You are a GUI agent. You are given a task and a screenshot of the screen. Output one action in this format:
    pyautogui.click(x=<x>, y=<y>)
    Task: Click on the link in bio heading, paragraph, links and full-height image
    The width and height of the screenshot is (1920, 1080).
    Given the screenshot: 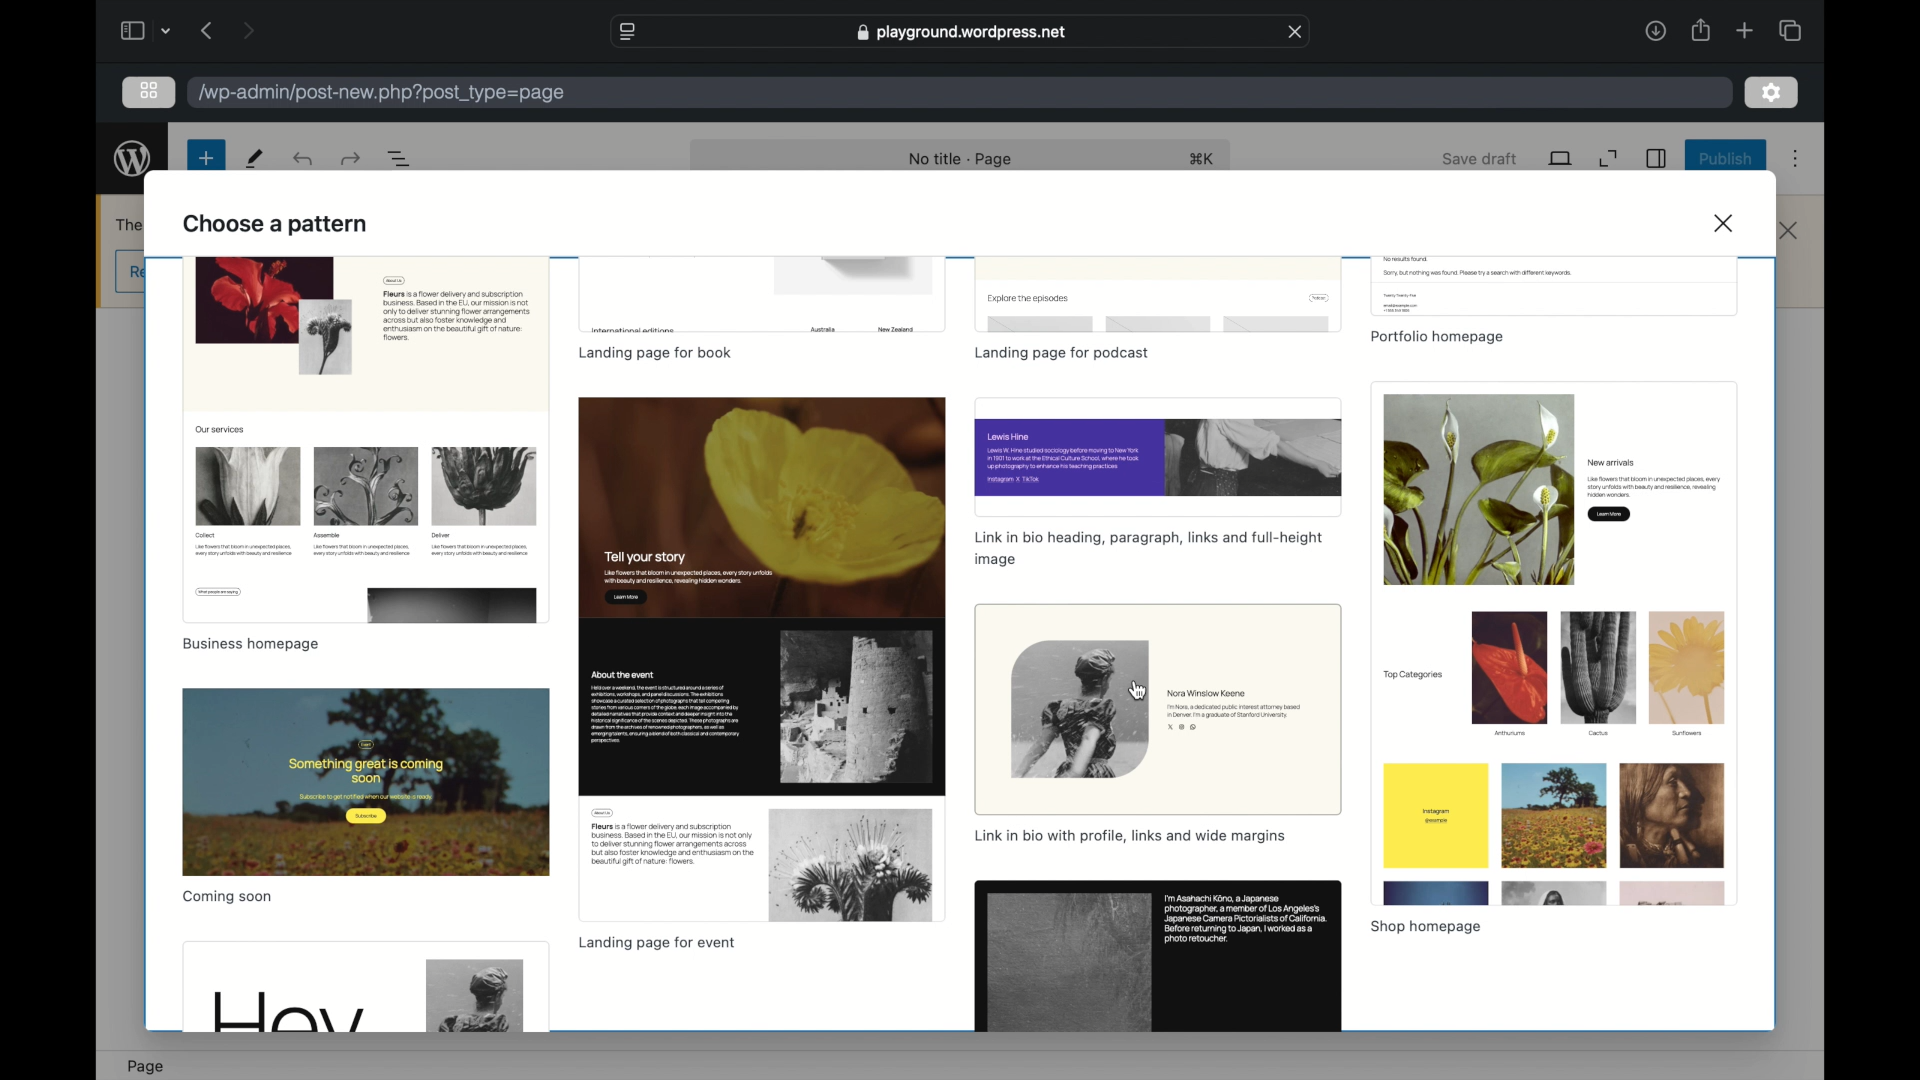 What is the action you would take?
    pyautogui.click(x=1148, y=548)
    